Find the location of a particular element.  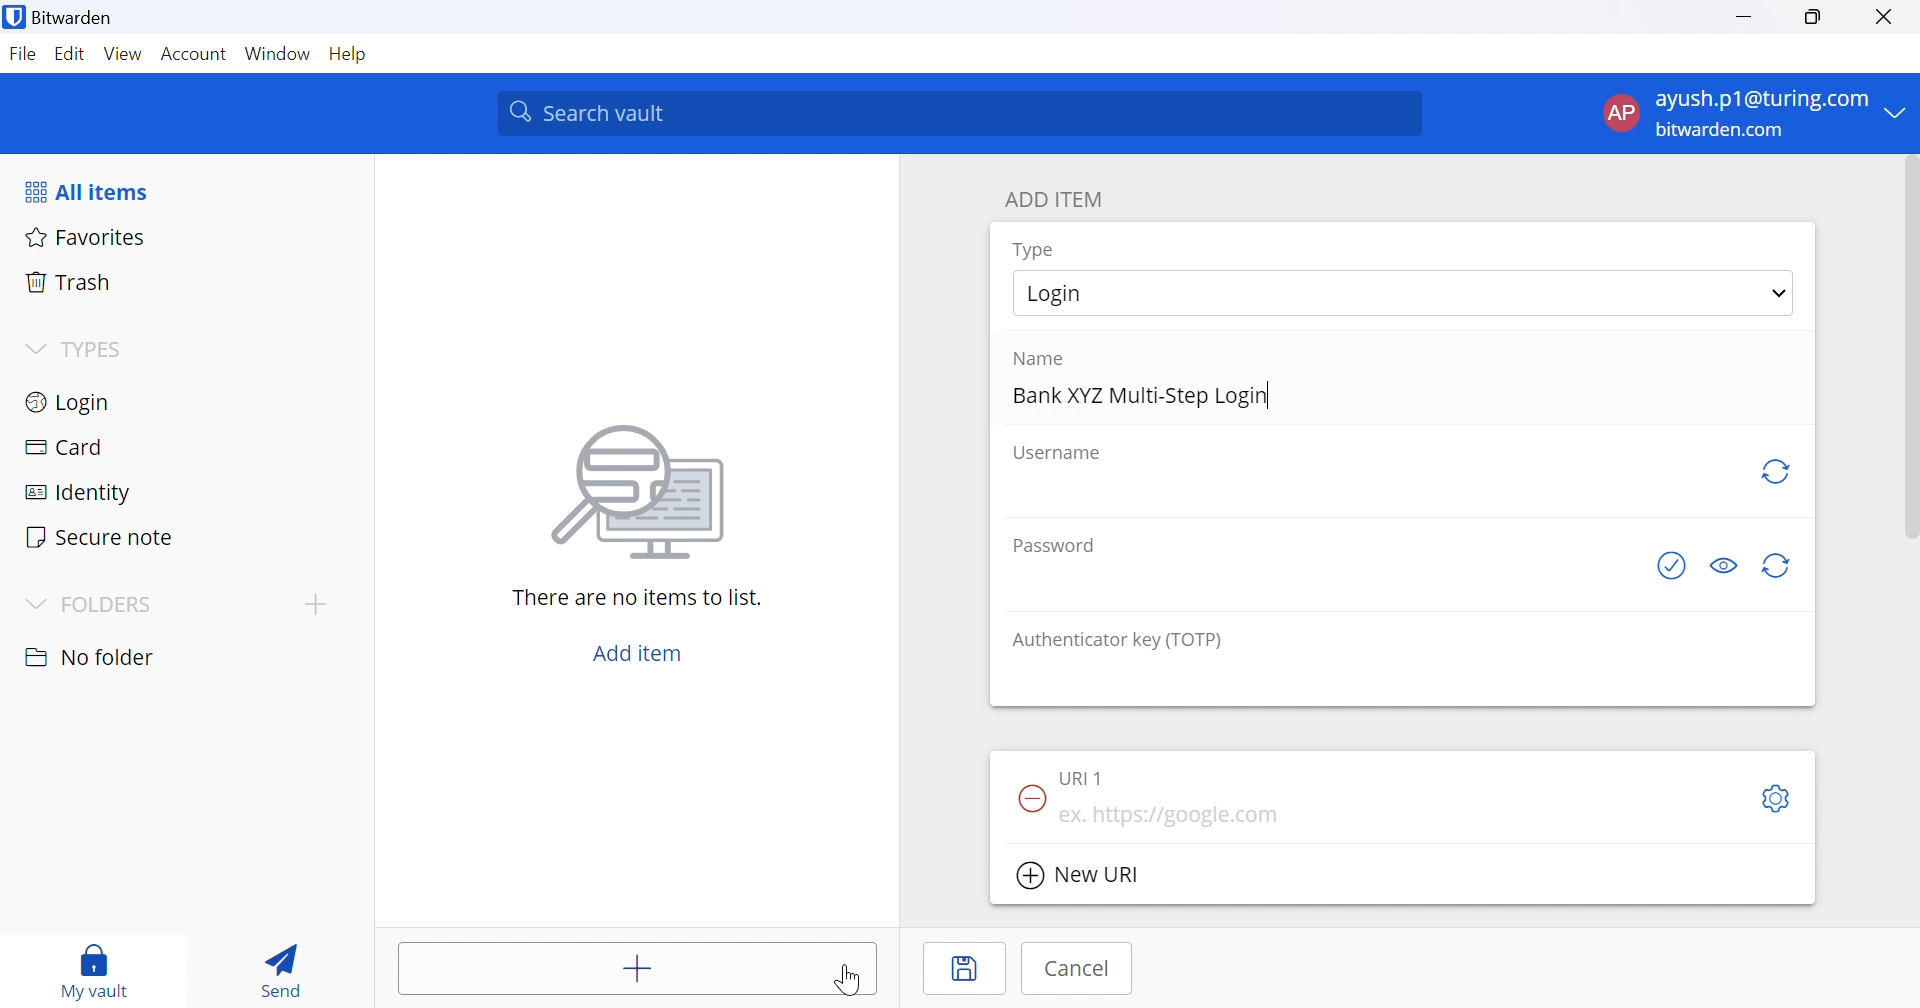

Regenerate Password is located at coordinates (1780, 565).